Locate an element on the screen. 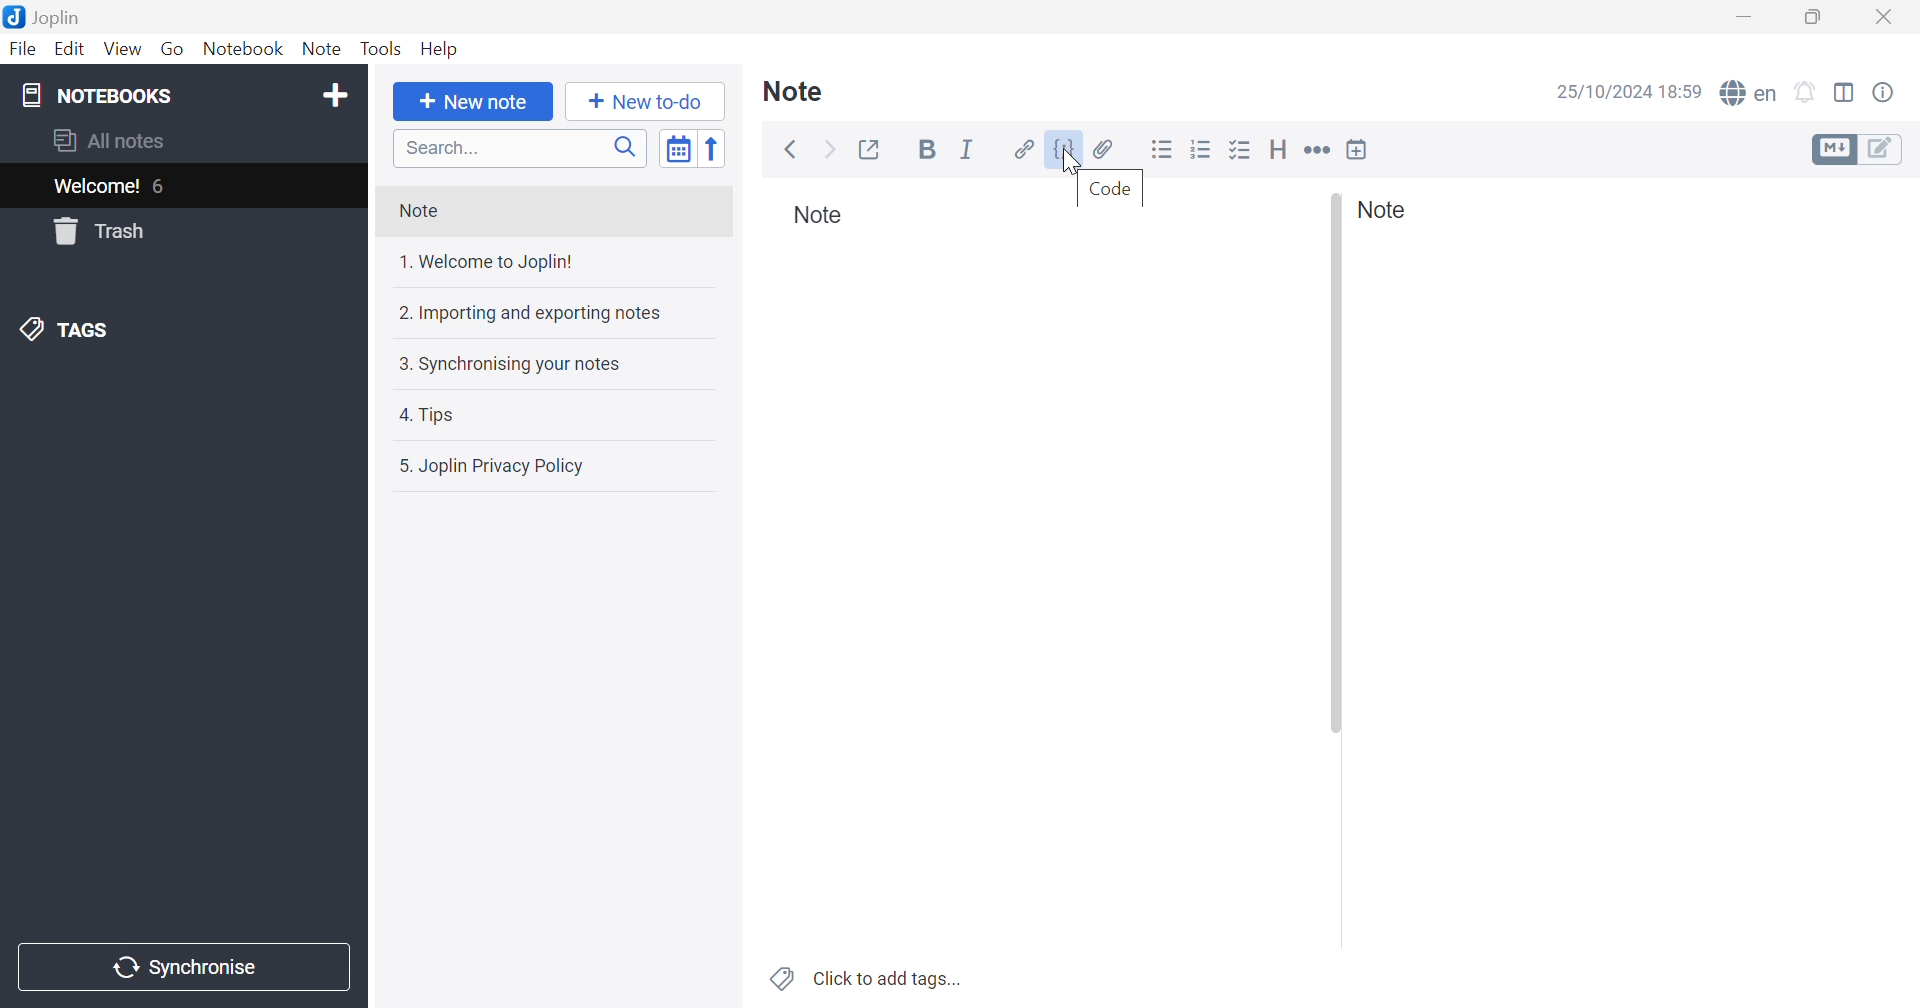 Image resolution: width=1920 pixels, height=1008 pixels. All notes is located at coordinates (118, 140).